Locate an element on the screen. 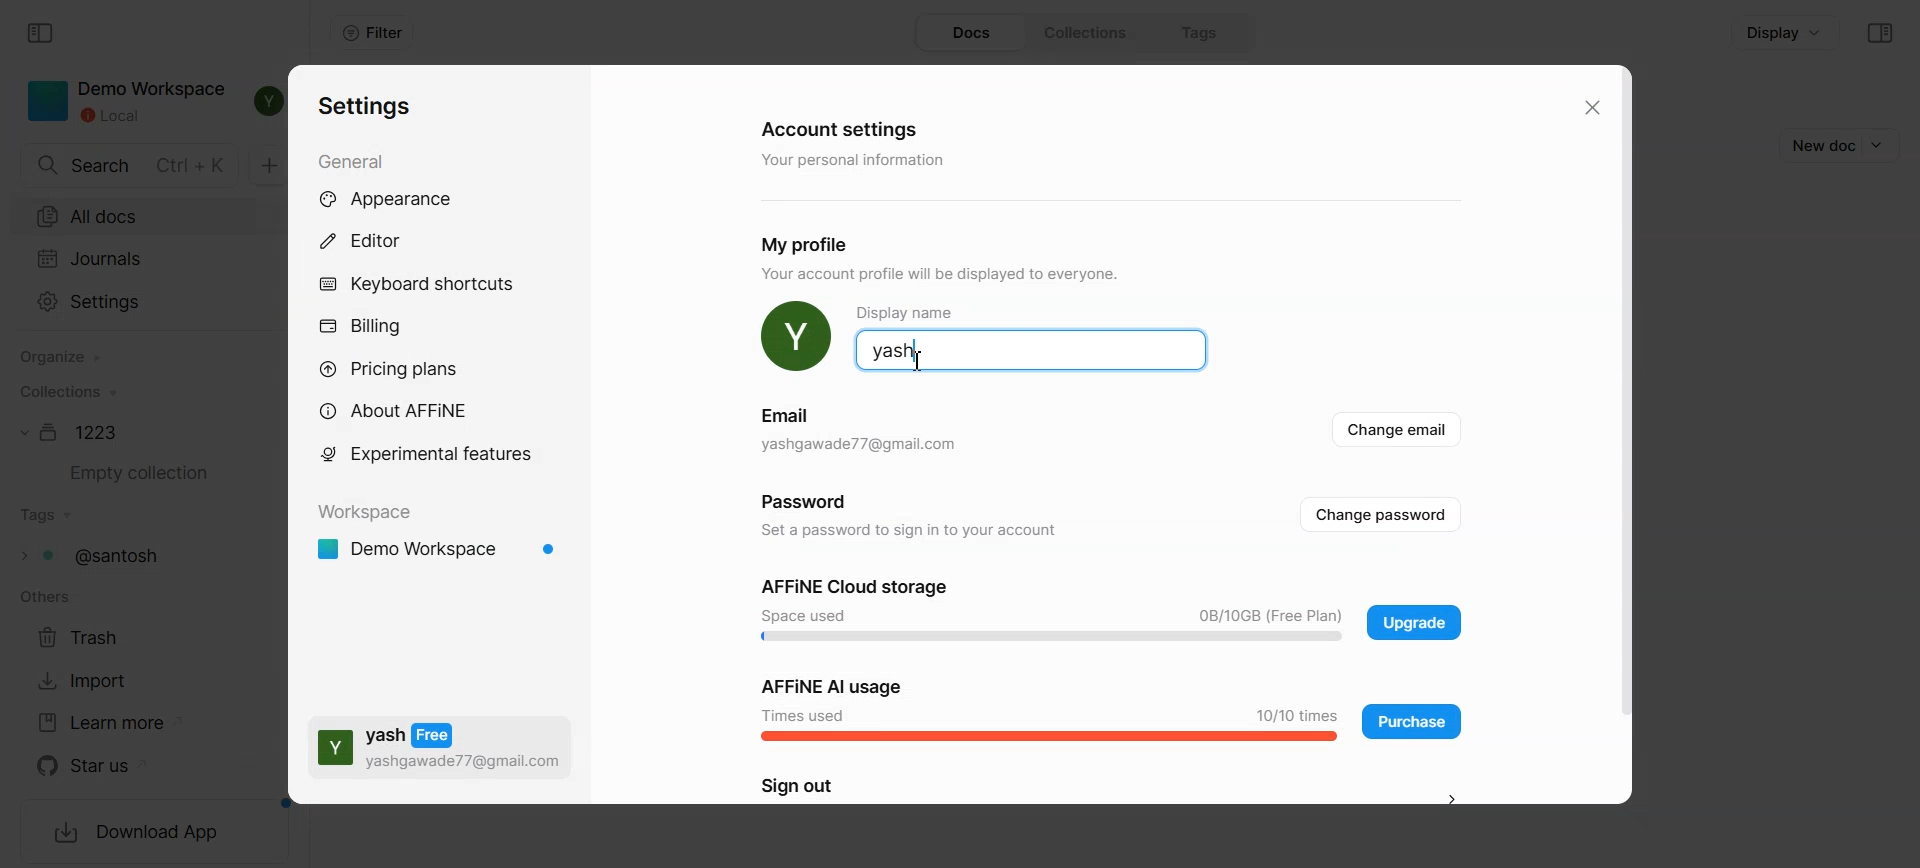 Image resolution: width=1920 pixels, height=868 pixels. Trash is located at coordinates (90, 636).